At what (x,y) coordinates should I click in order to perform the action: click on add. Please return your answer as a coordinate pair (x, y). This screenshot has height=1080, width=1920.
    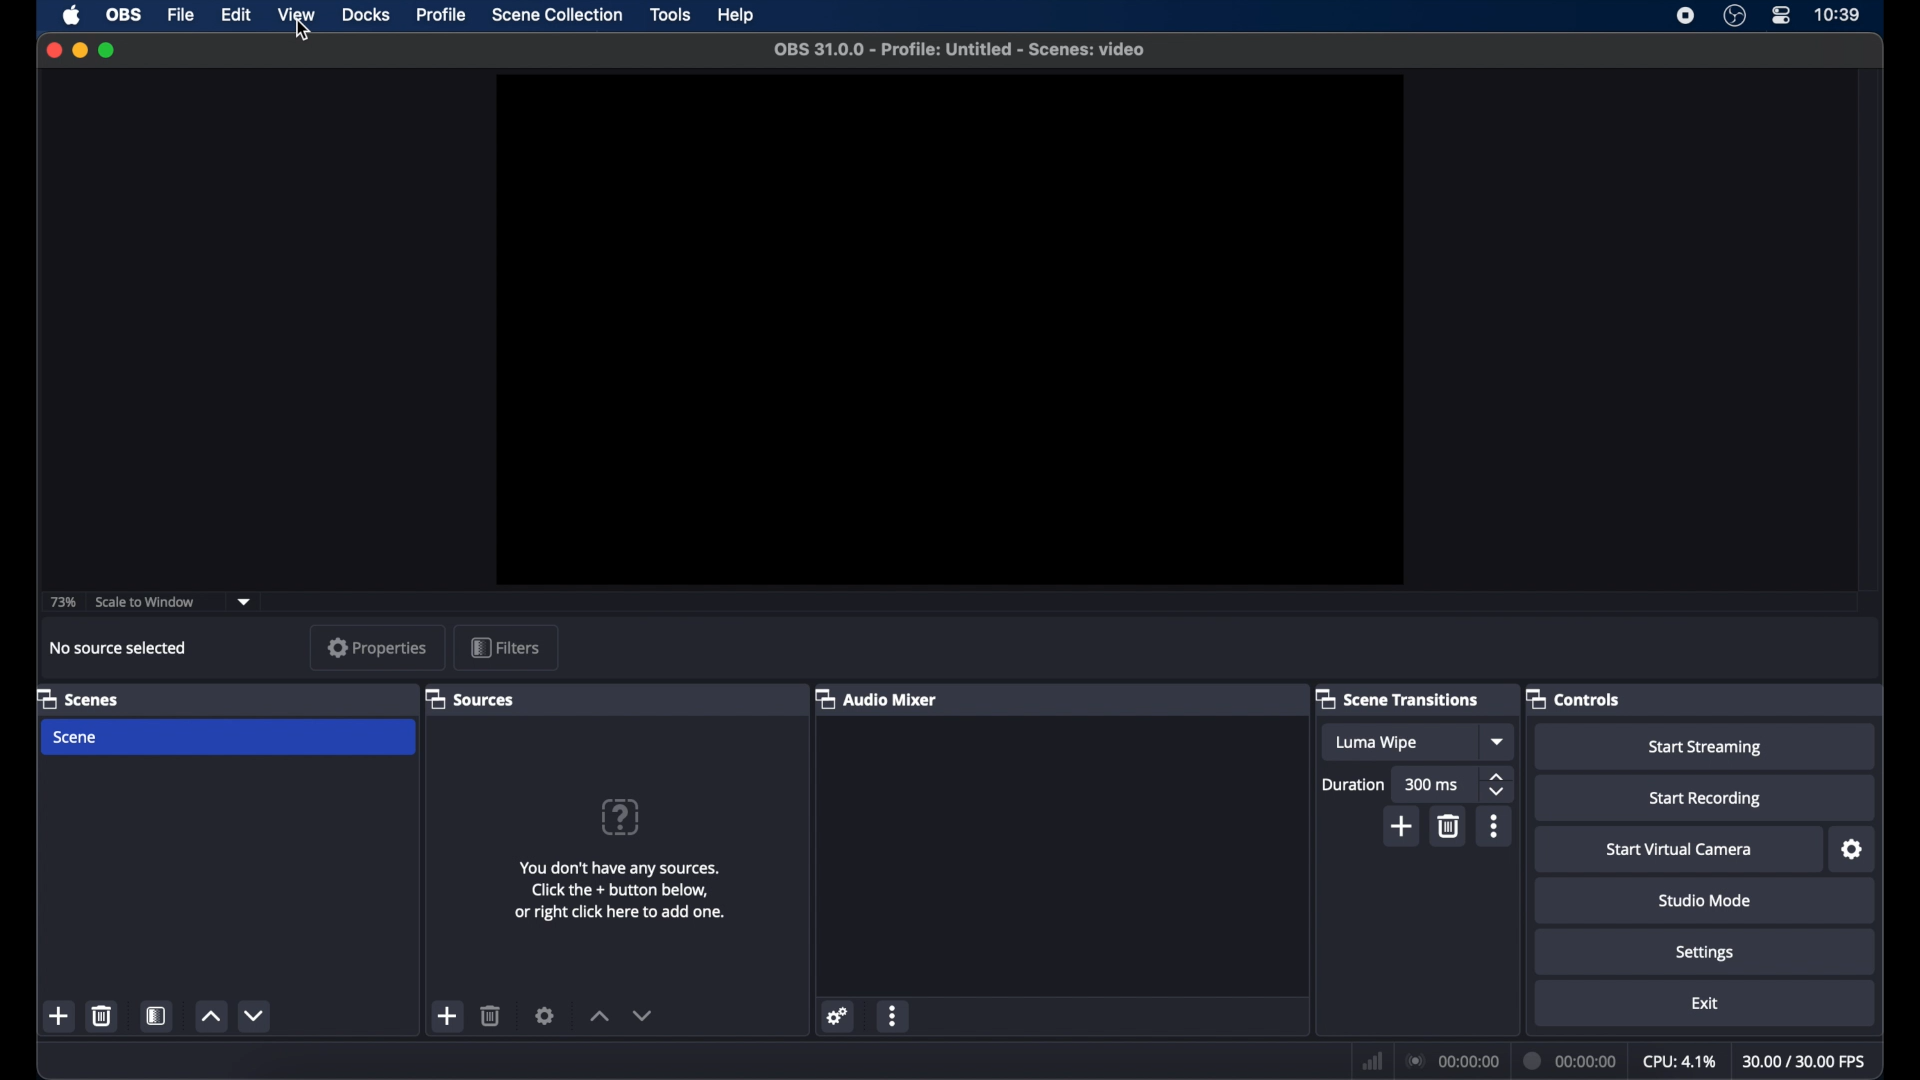
    Looking at the image, I should click on (1400, 825).